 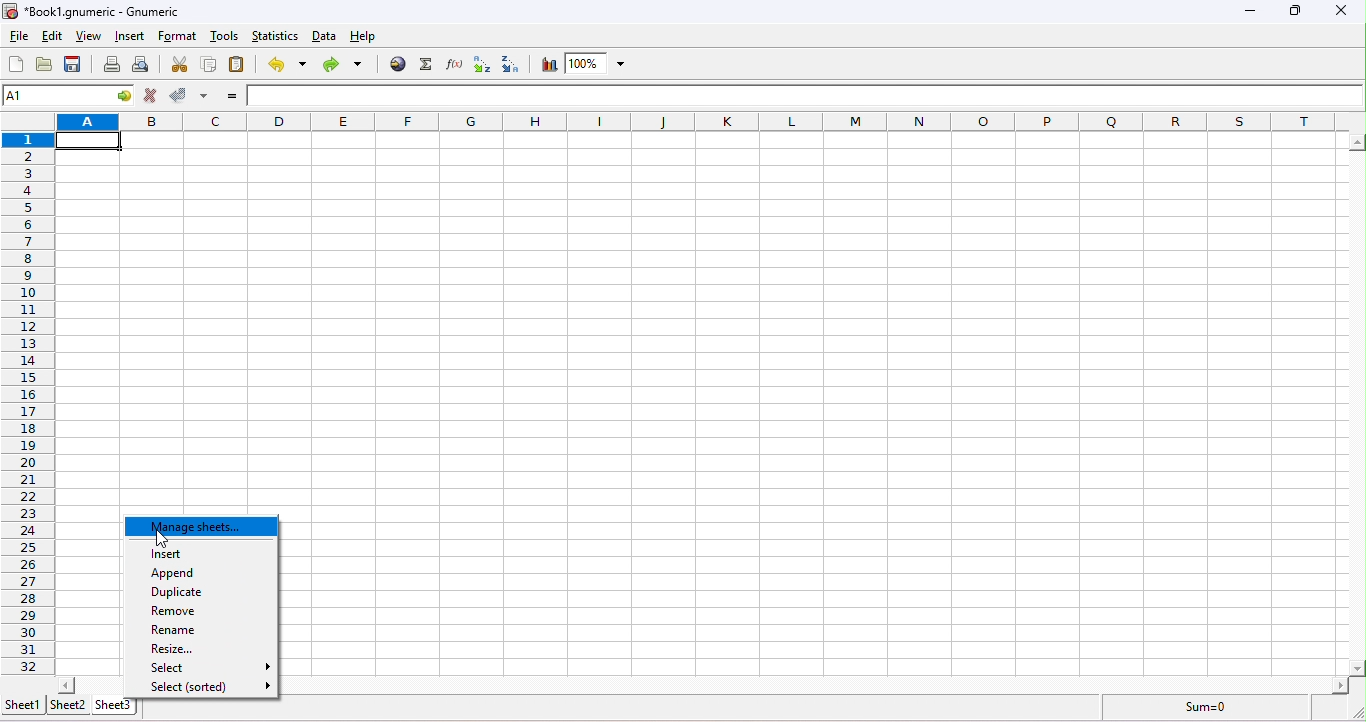 I want to click on hyperlink, so click(x=395, y=65).